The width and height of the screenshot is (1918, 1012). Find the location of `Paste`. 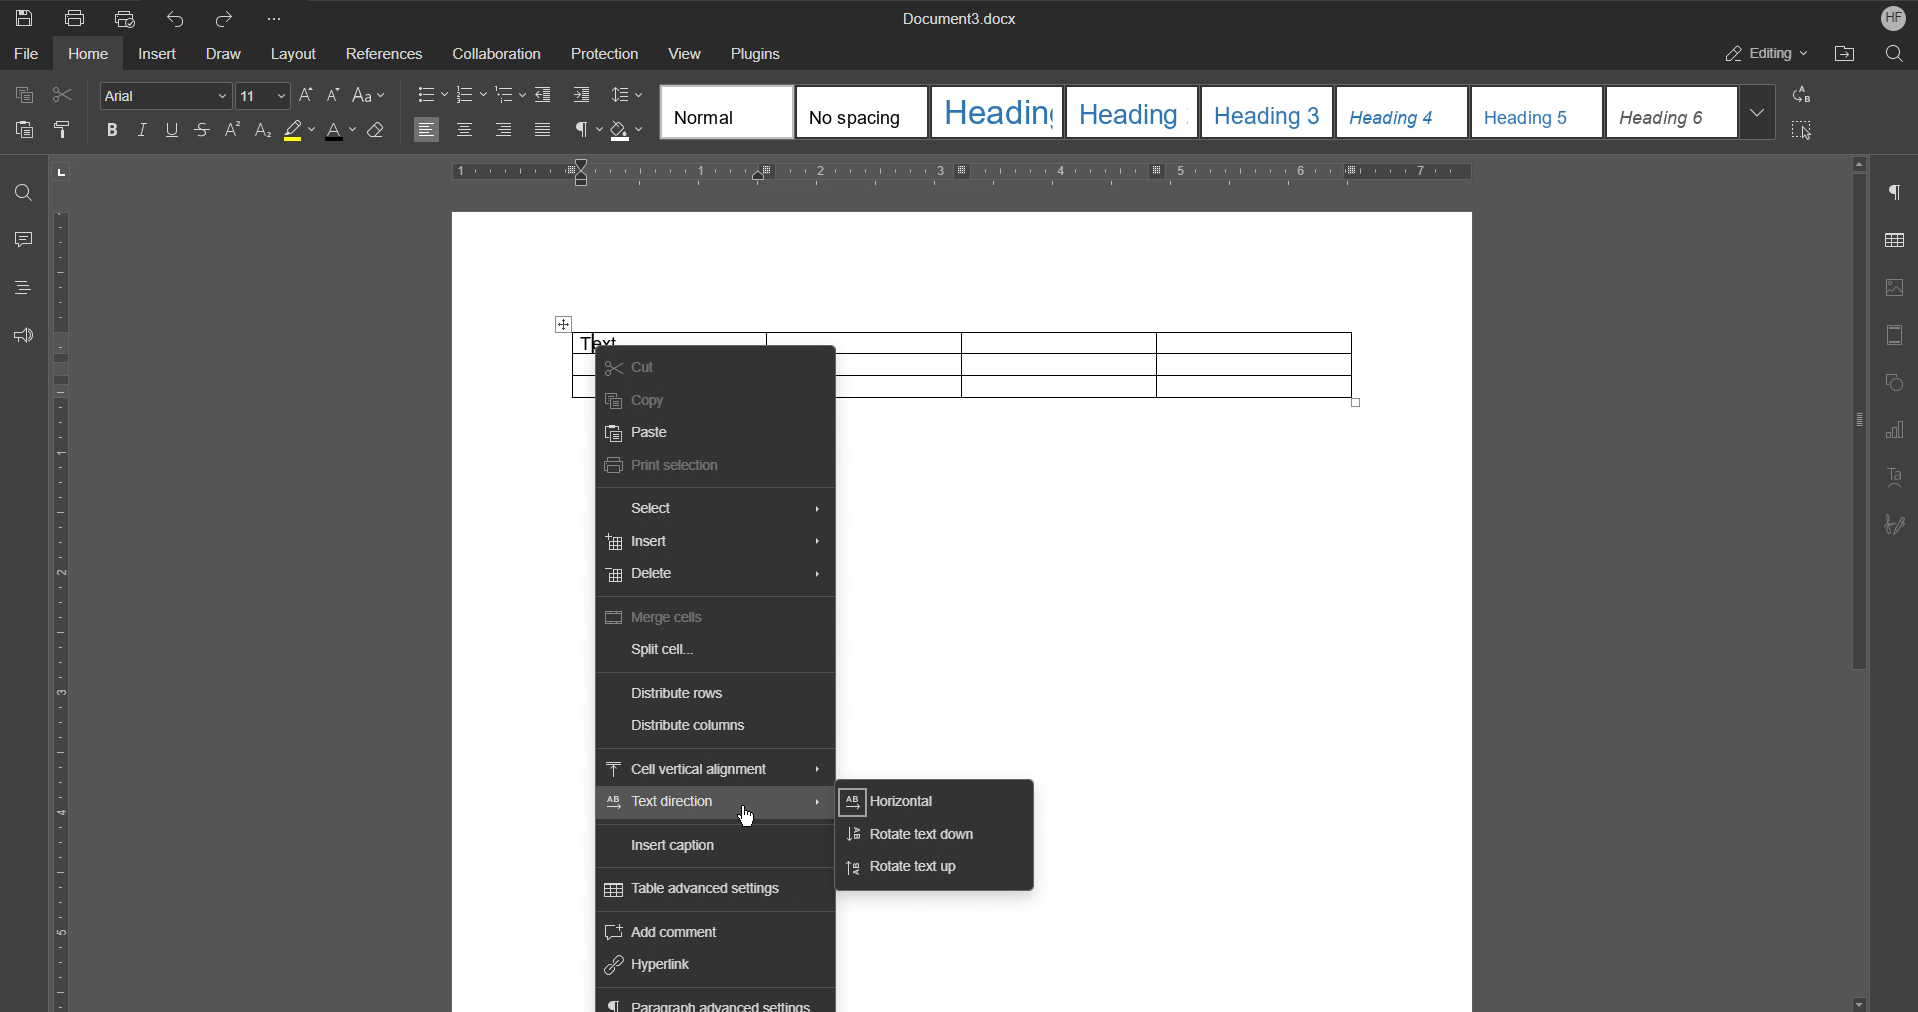

Paste is located at coordinates (638, 434).